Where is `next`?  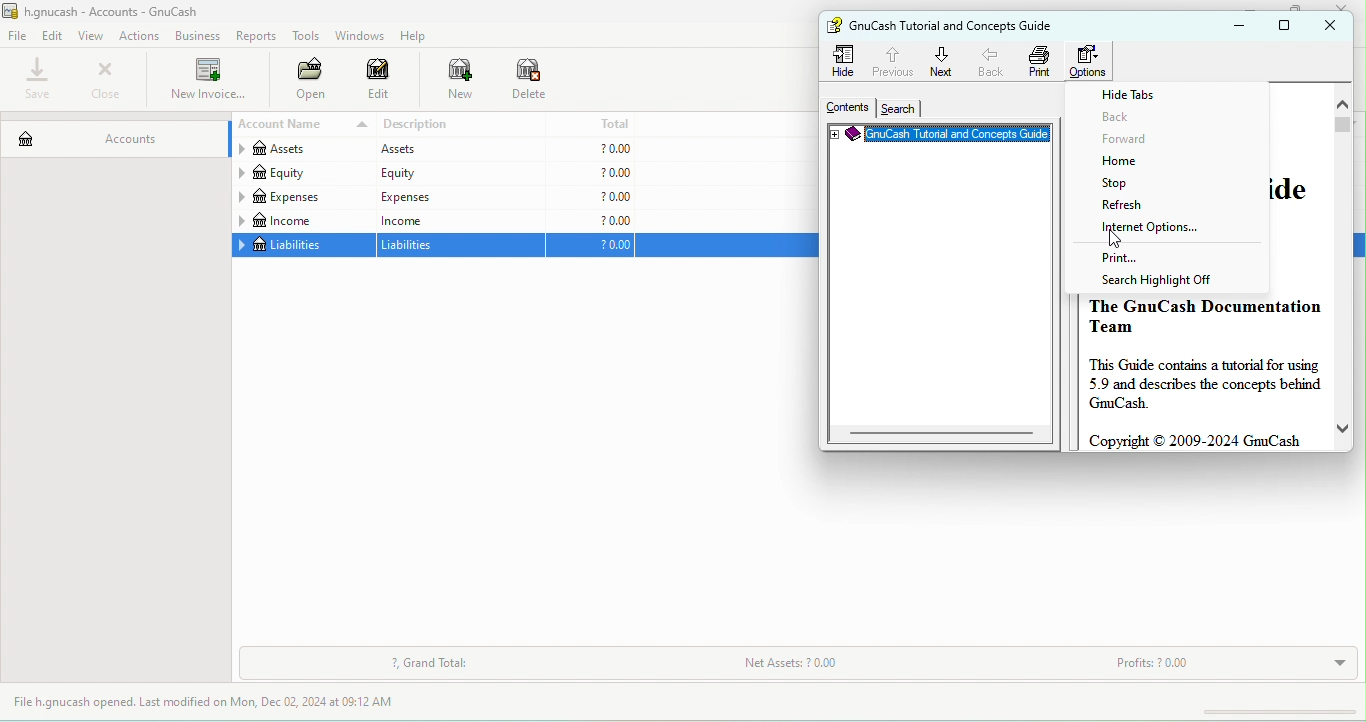
next is located at coordinates (942, 61).